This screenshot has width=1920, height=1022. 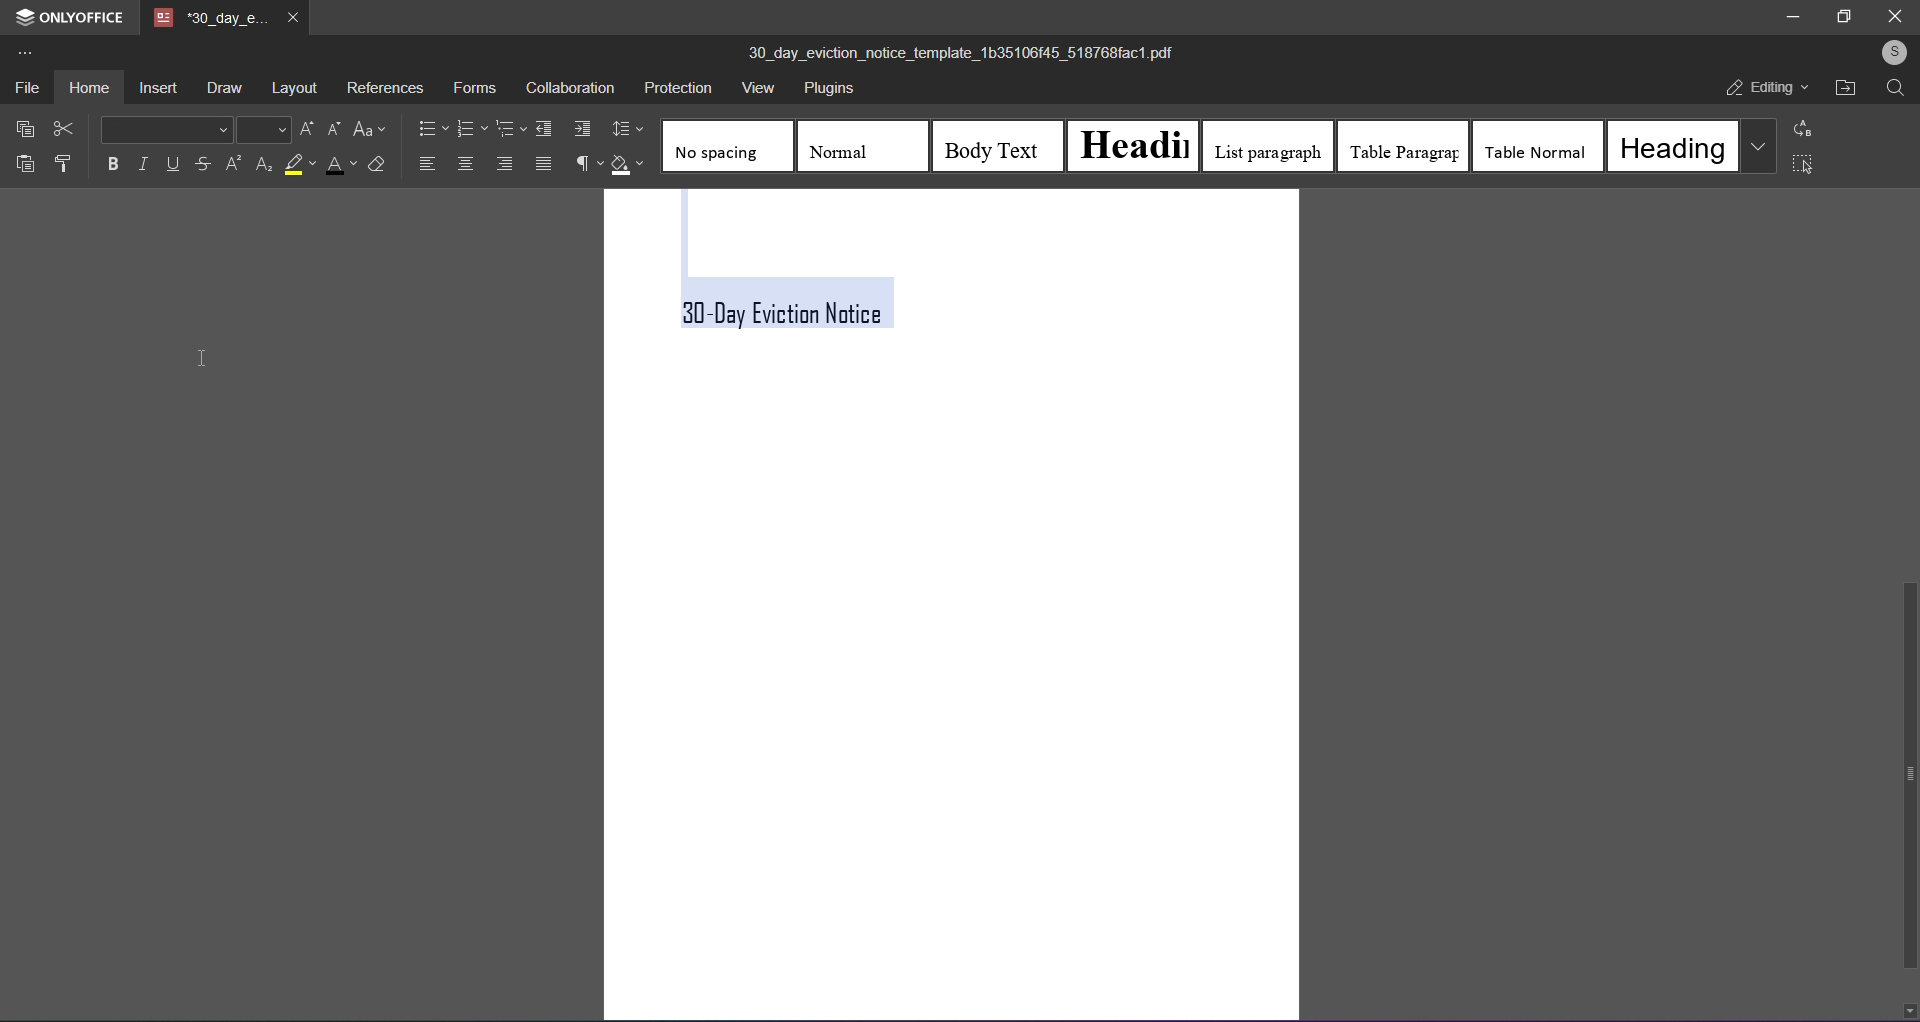 What do you see at coordinates (63, 162) in the screenshot?
I see `format` at bounding box center [63, 162].